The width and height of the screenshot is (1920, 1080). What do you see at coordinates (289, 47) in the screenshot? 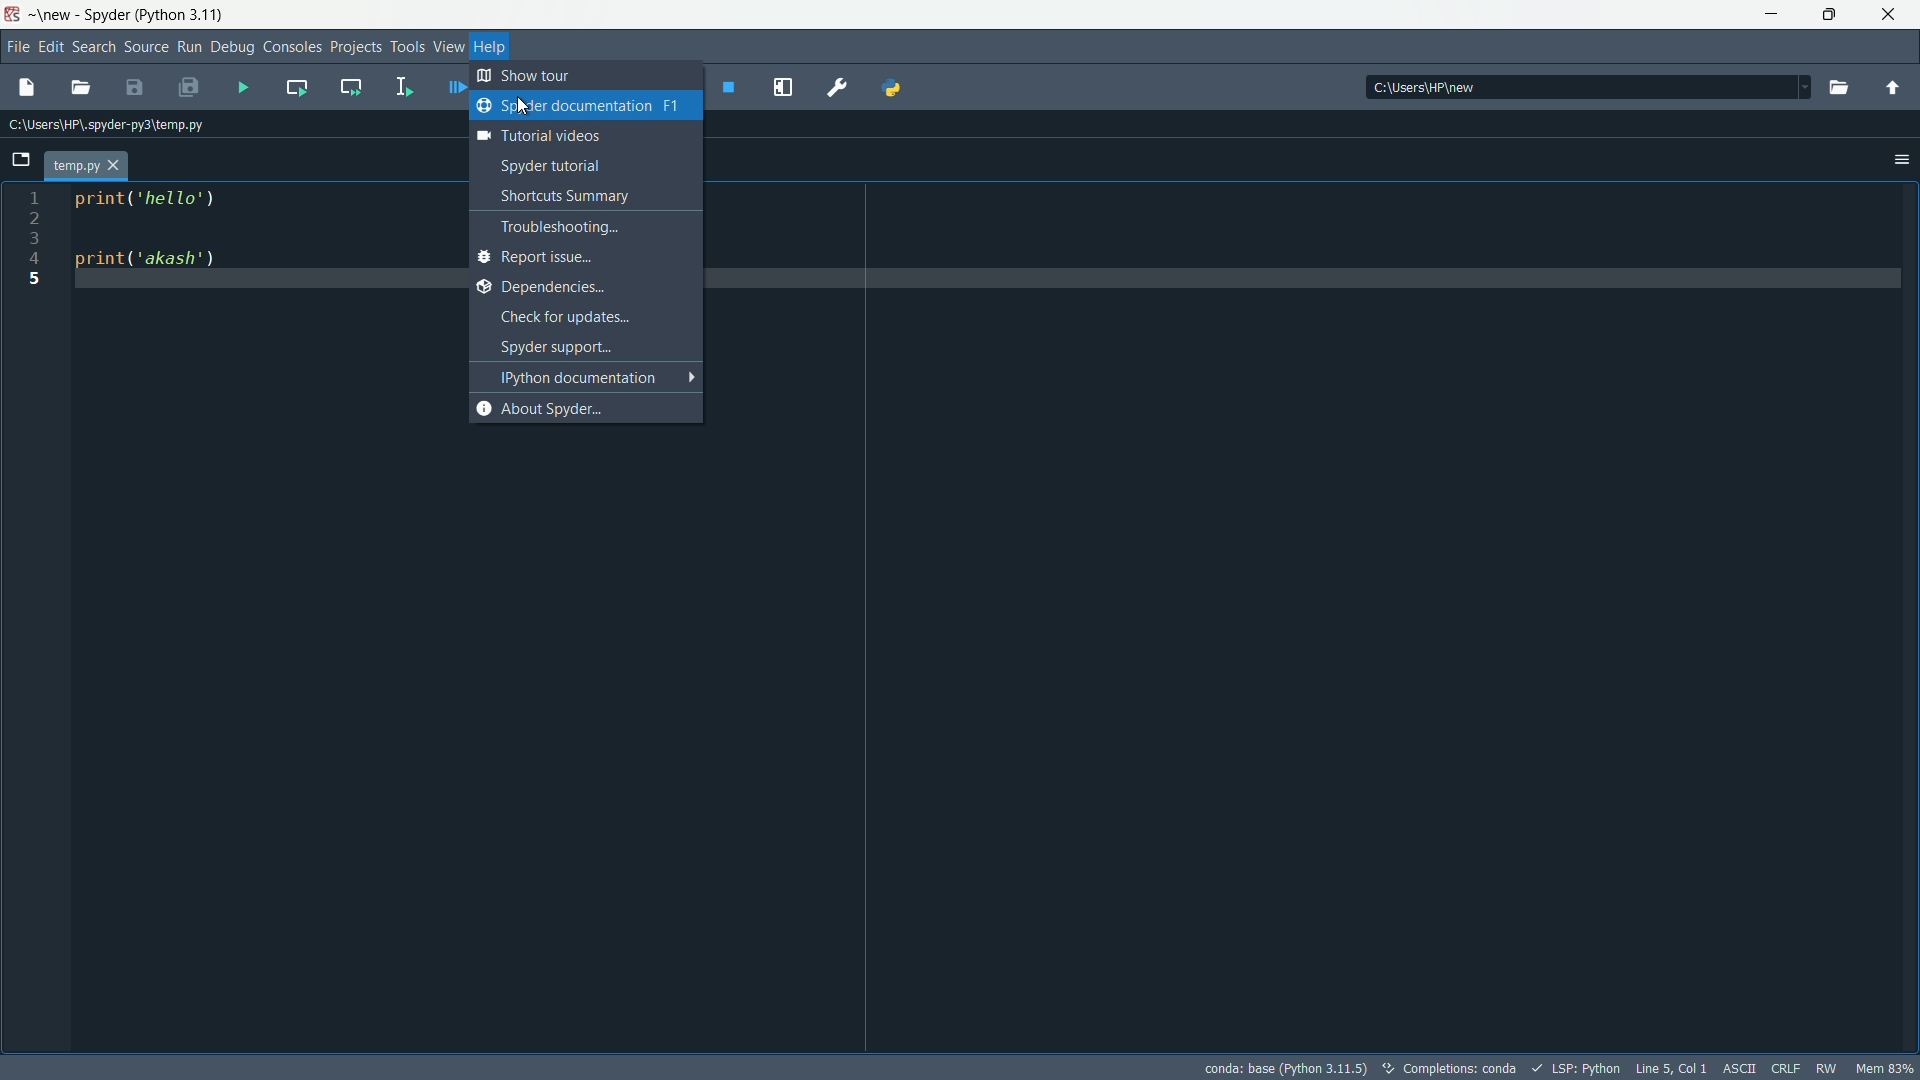
I see `consoles menu` at bounding box center [289, 47].